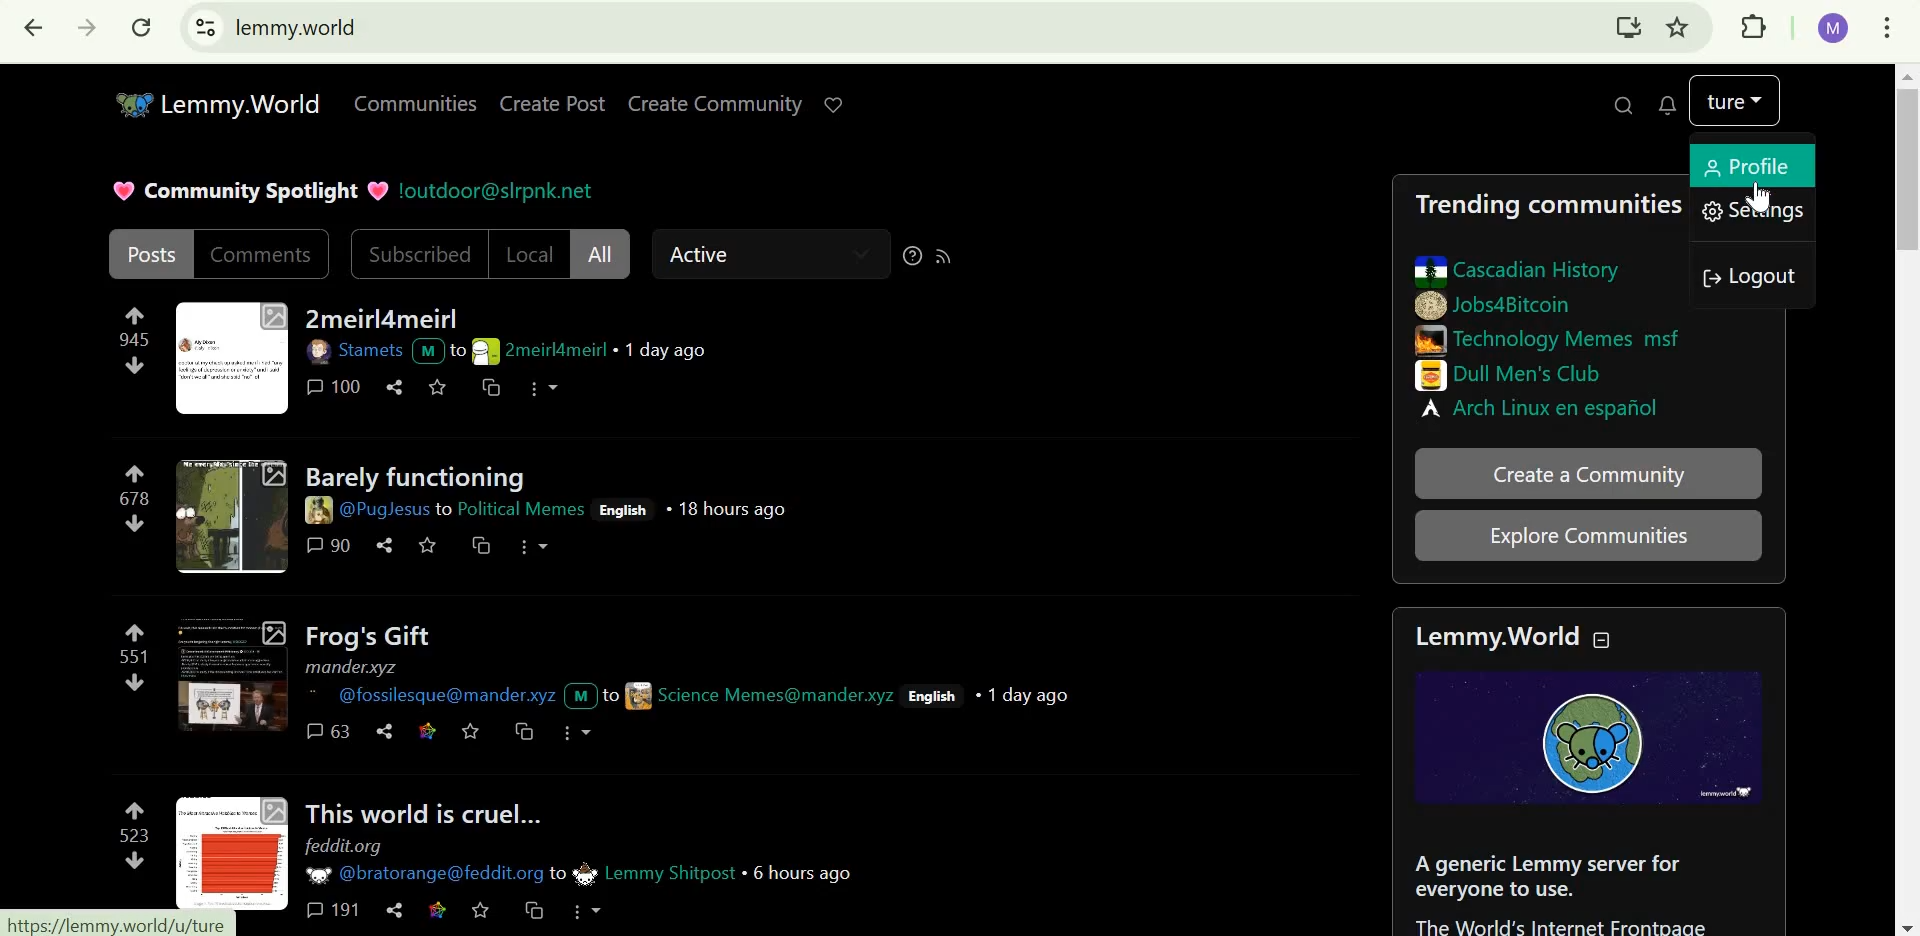 This screenshot has width=1920, height=936. I want to click on thumbnail-1, so click(231, 359).